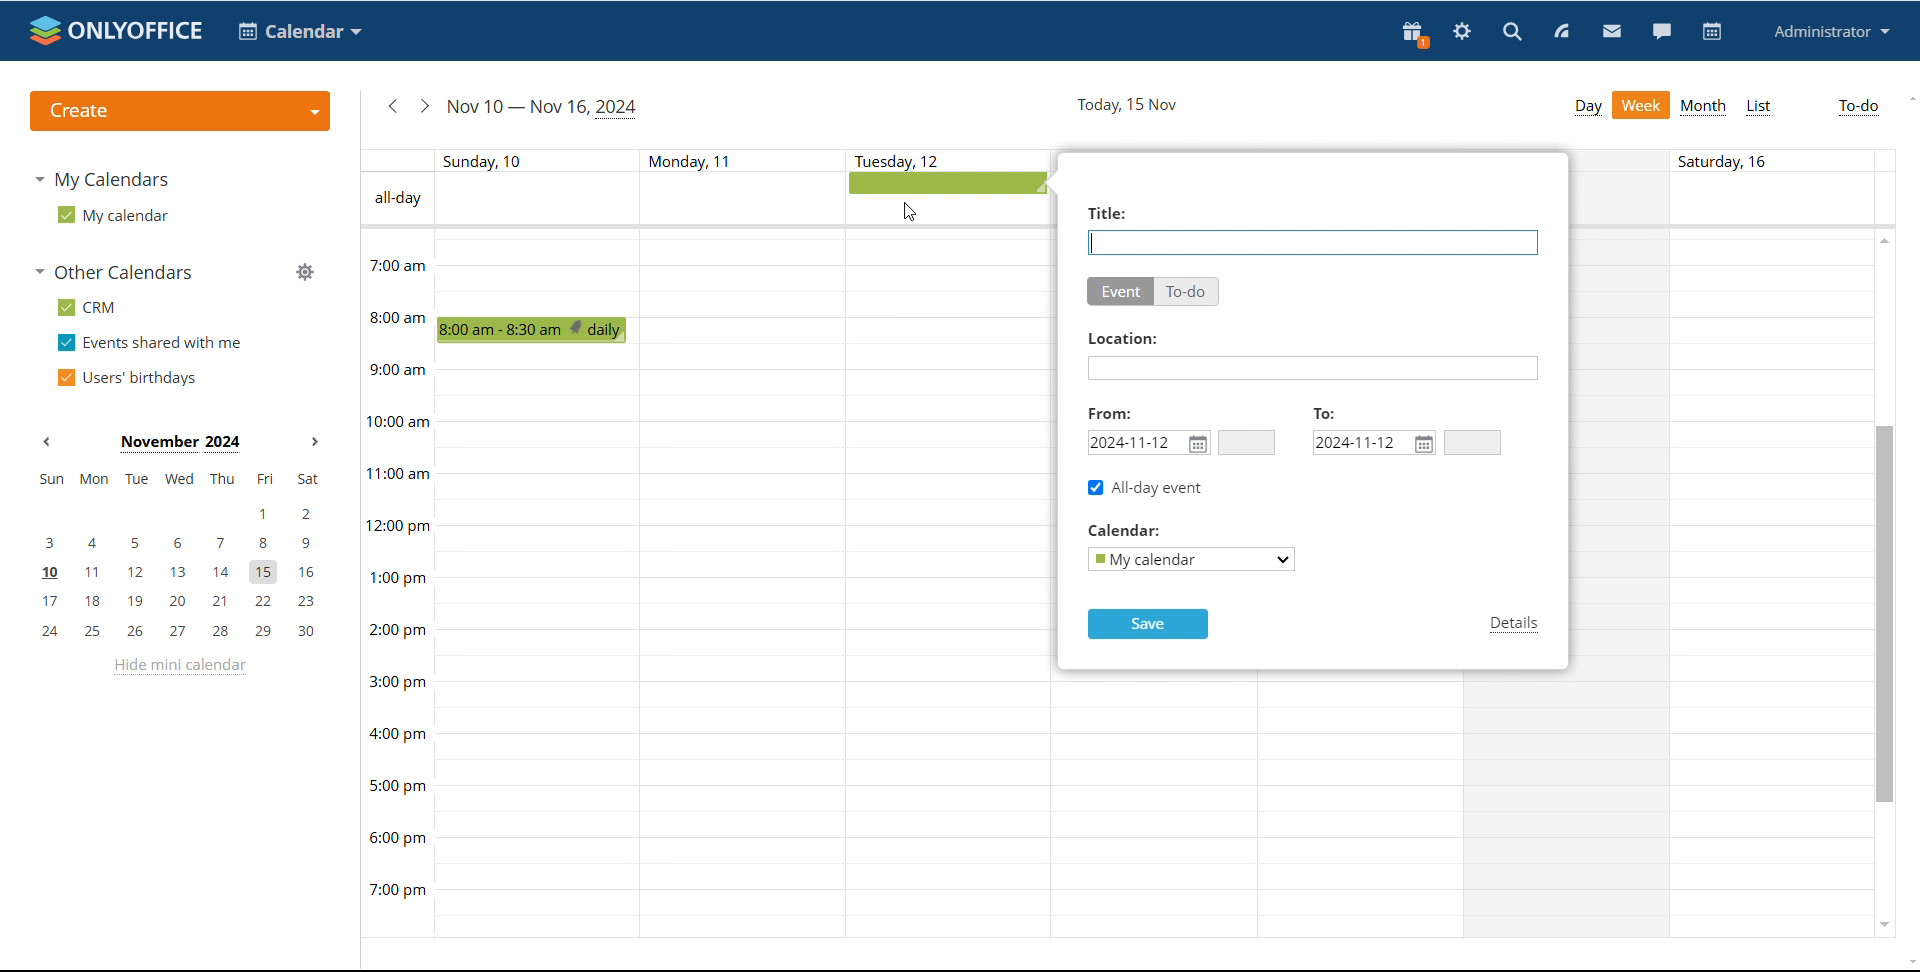  I want to click on next month, so click(315, 442).